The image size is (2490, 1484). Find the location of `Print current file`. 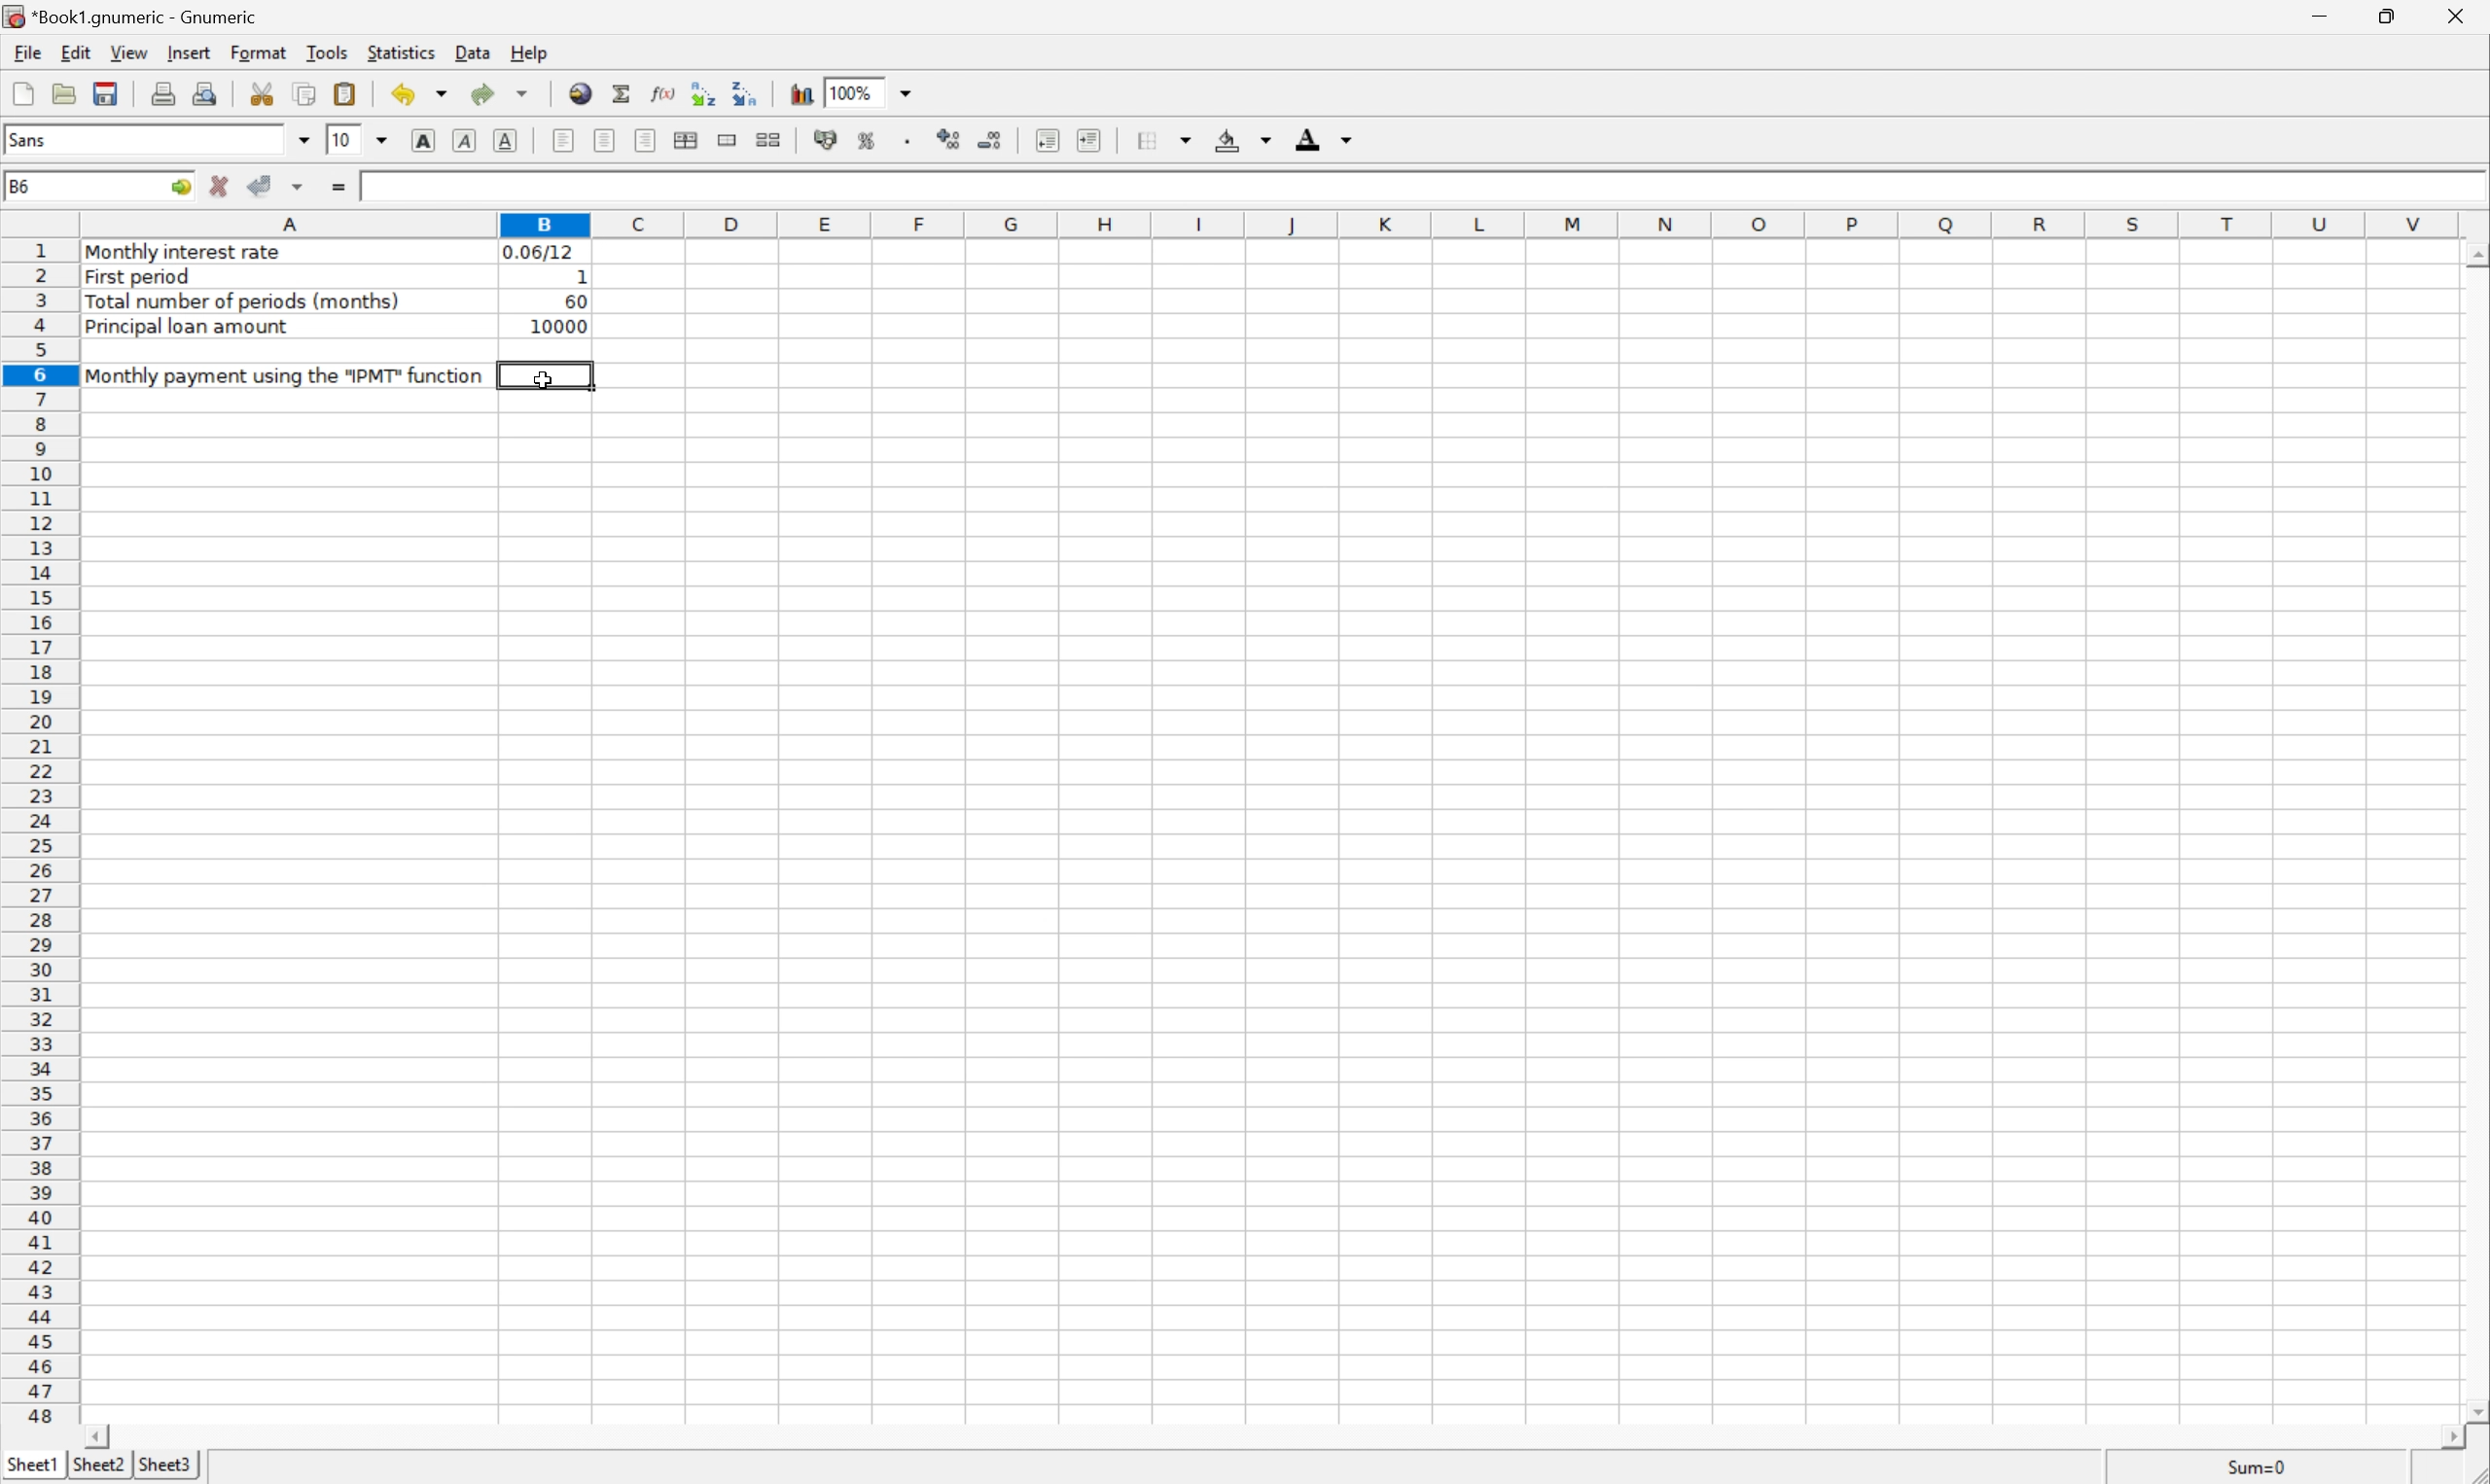

Print current file is located at coordinates (167, 91).